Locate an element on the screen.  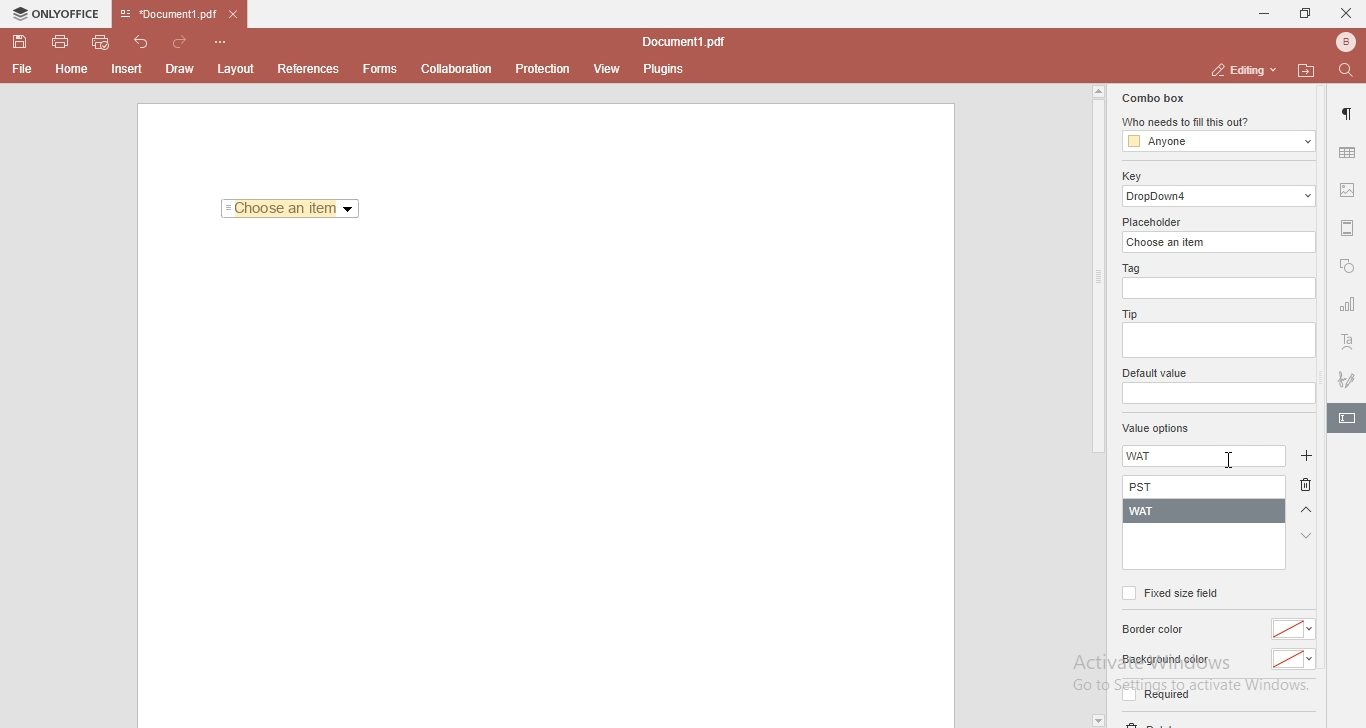
border color is located at coordinates (1156, 630).